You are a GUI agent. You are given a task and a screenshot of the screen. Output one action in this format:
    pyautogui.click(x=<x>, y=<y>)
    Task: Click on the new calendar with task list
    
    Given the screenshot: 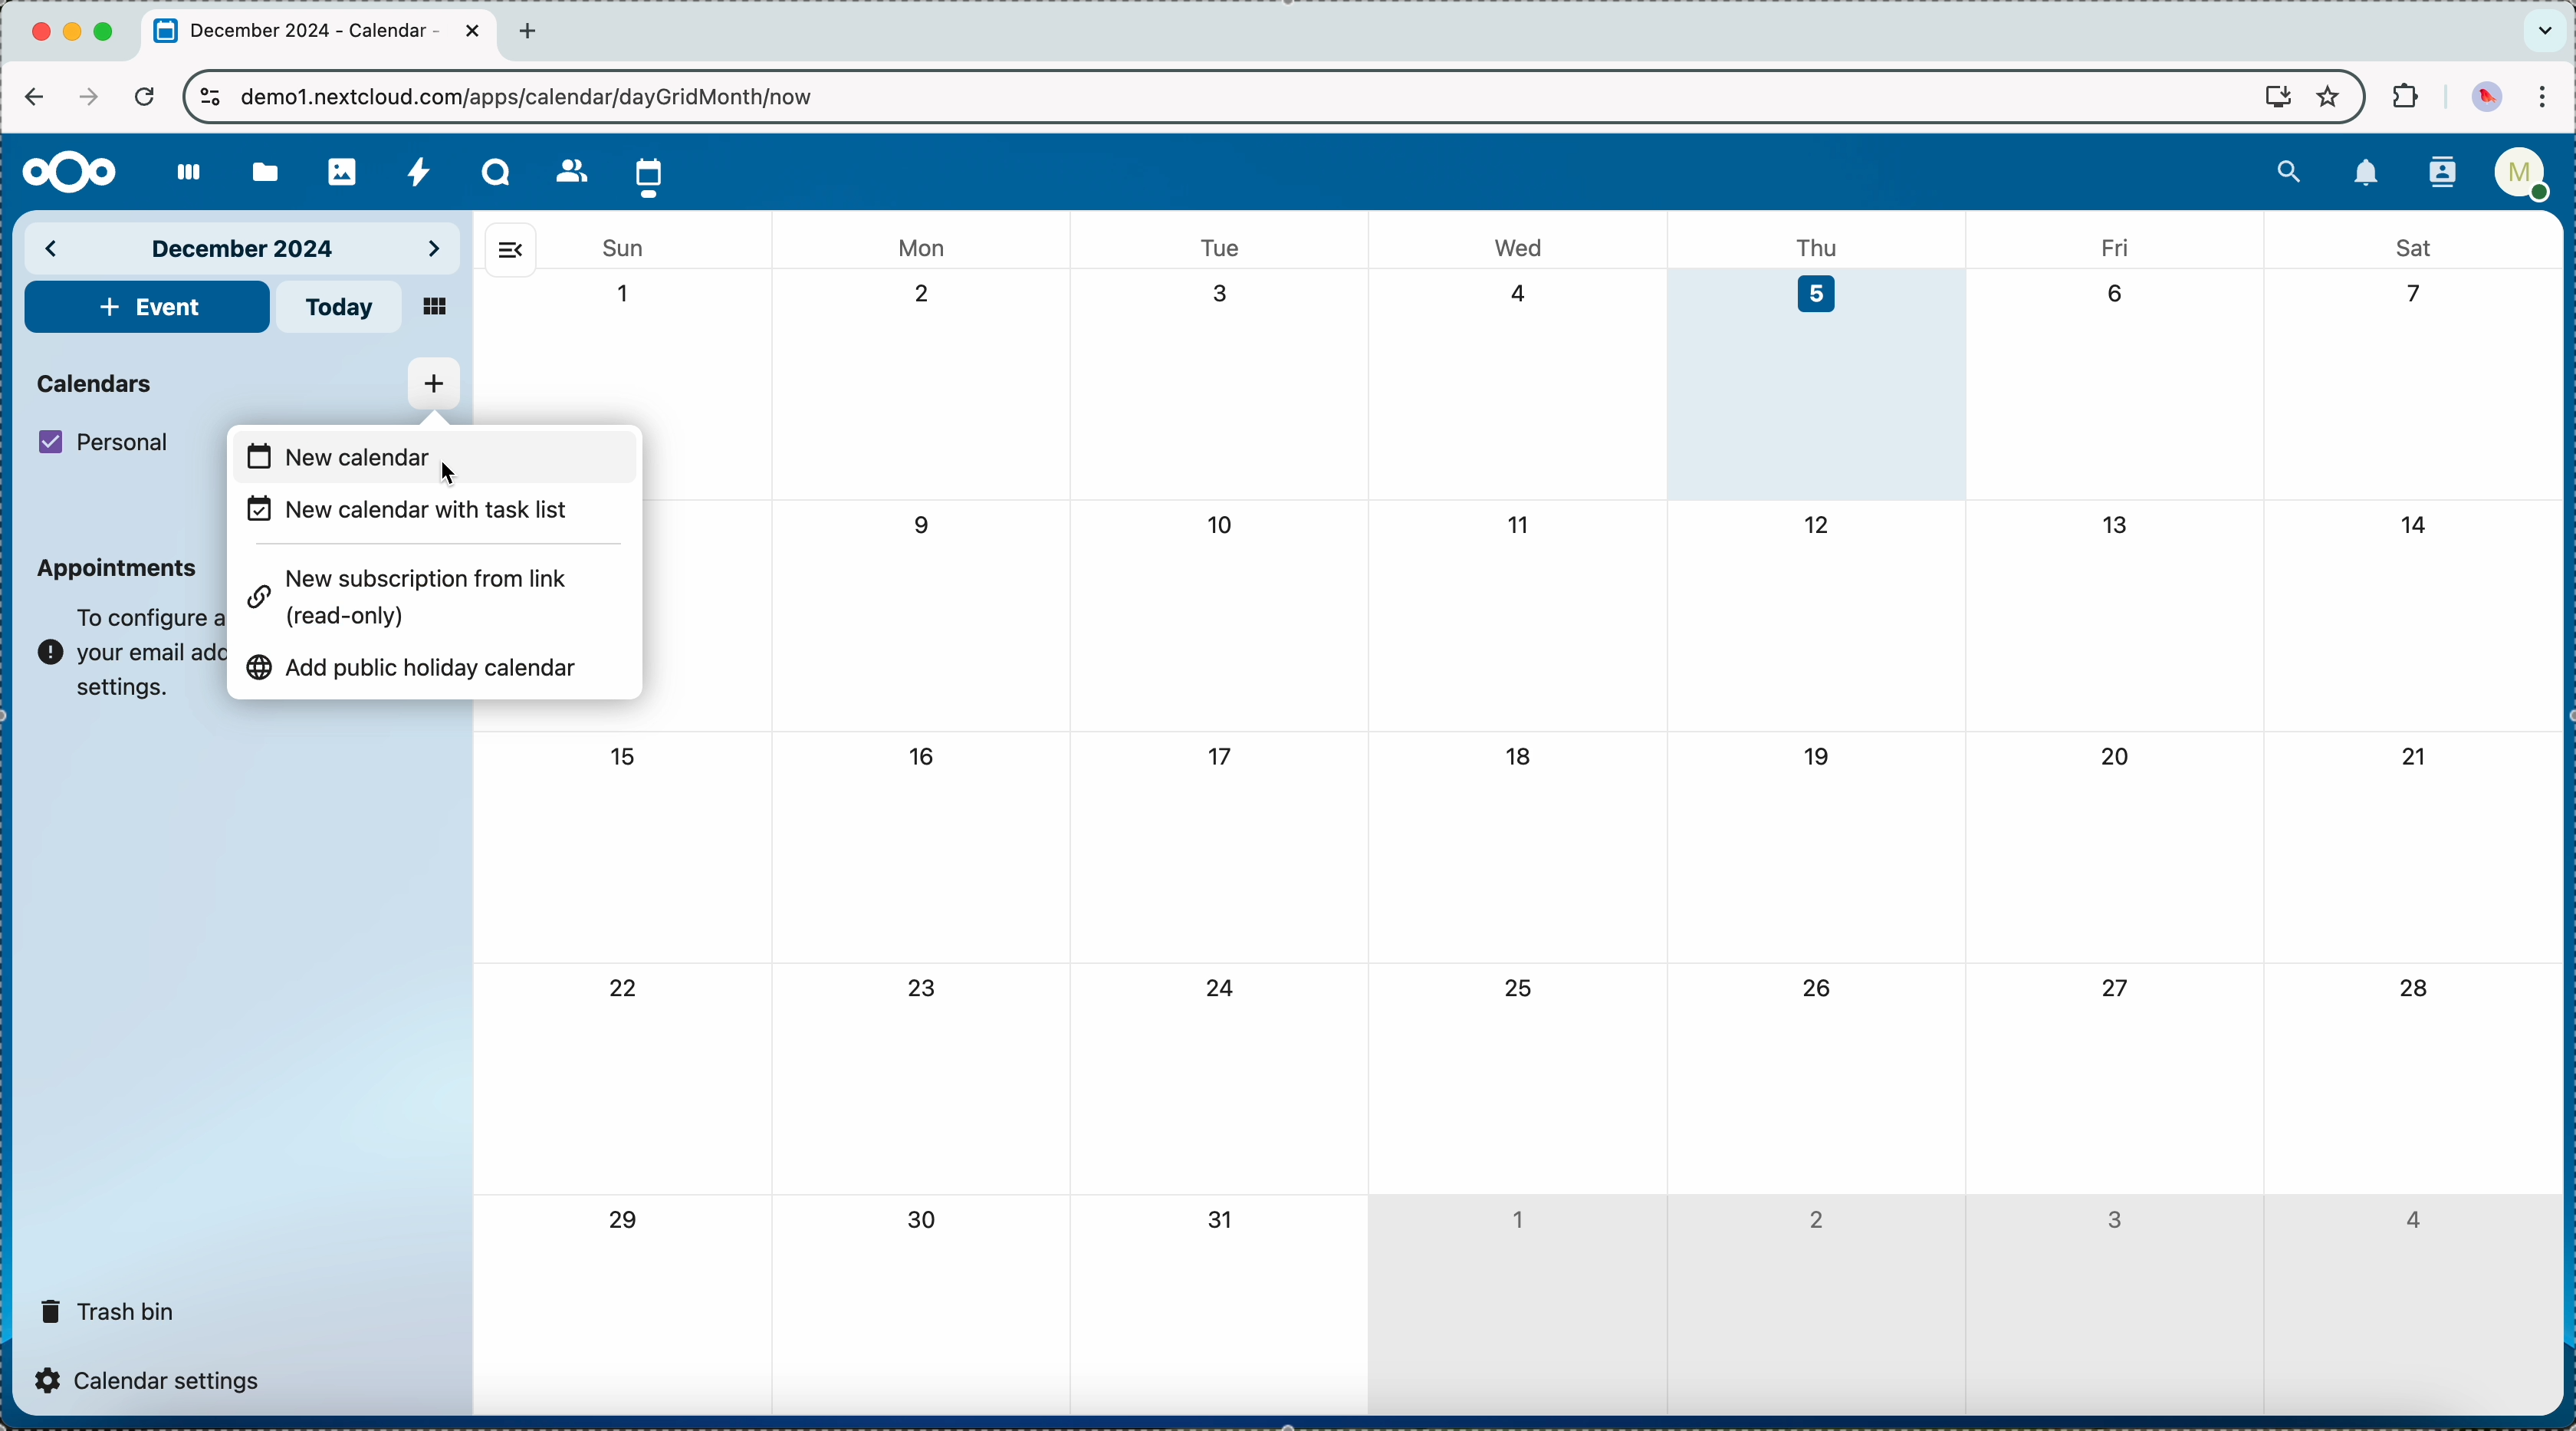 What is the action you would take?
    pyautogui.click(x=410, y=514)
    